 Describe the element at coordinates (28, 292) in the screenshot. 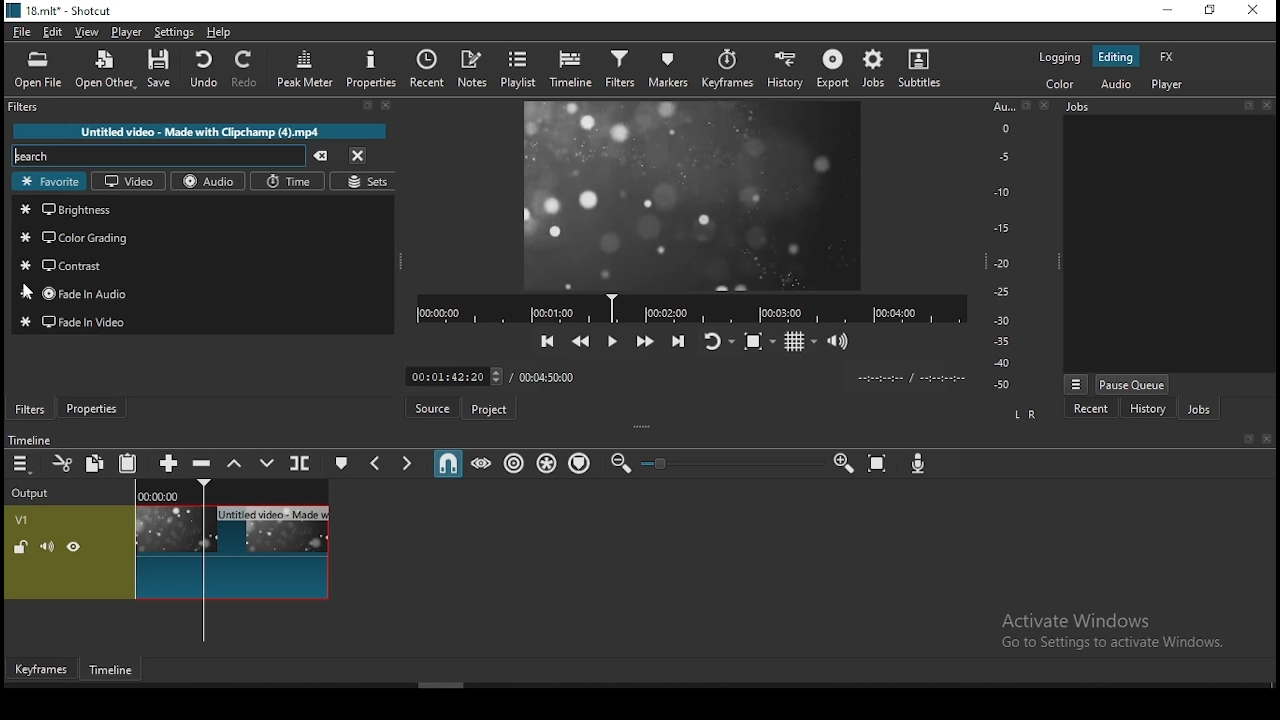

I see `Cursor` at that location.